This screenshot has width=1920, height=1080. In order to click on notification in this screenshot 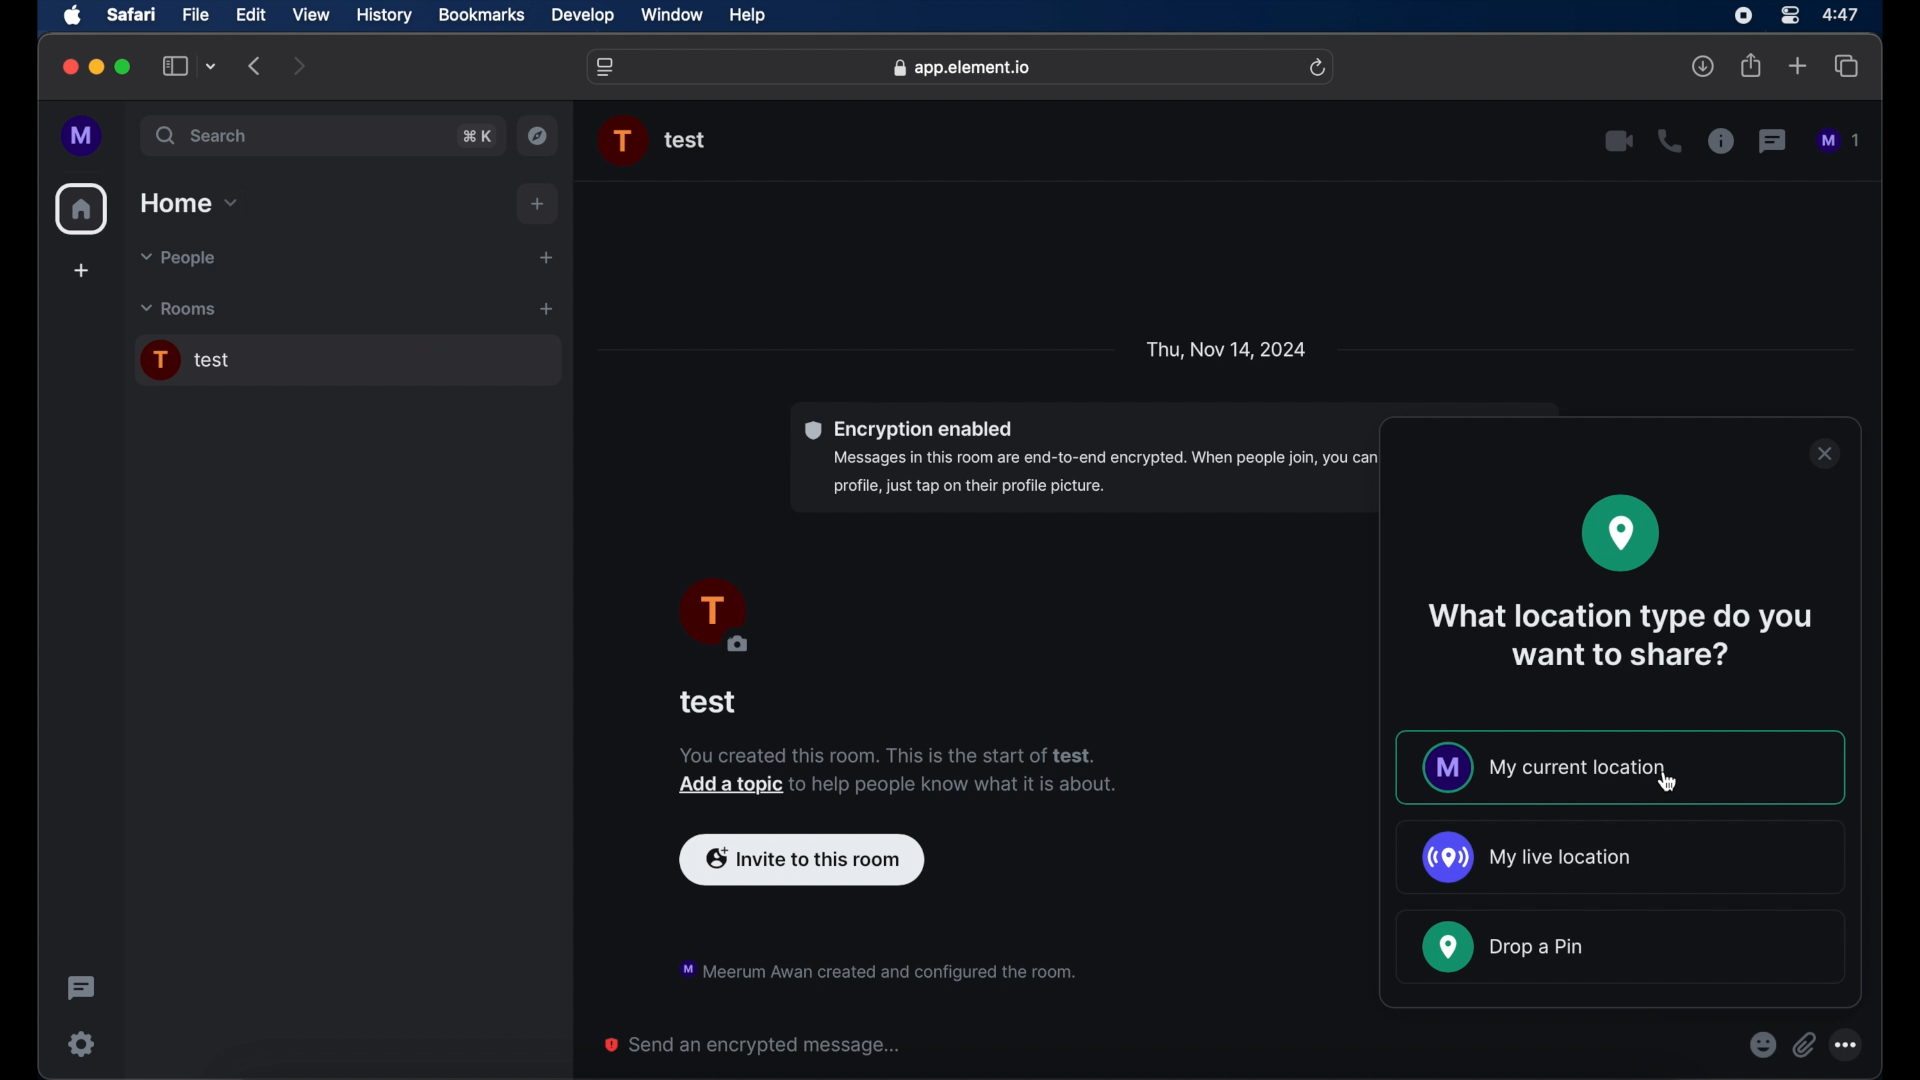, I will do `click(876, 968)`.